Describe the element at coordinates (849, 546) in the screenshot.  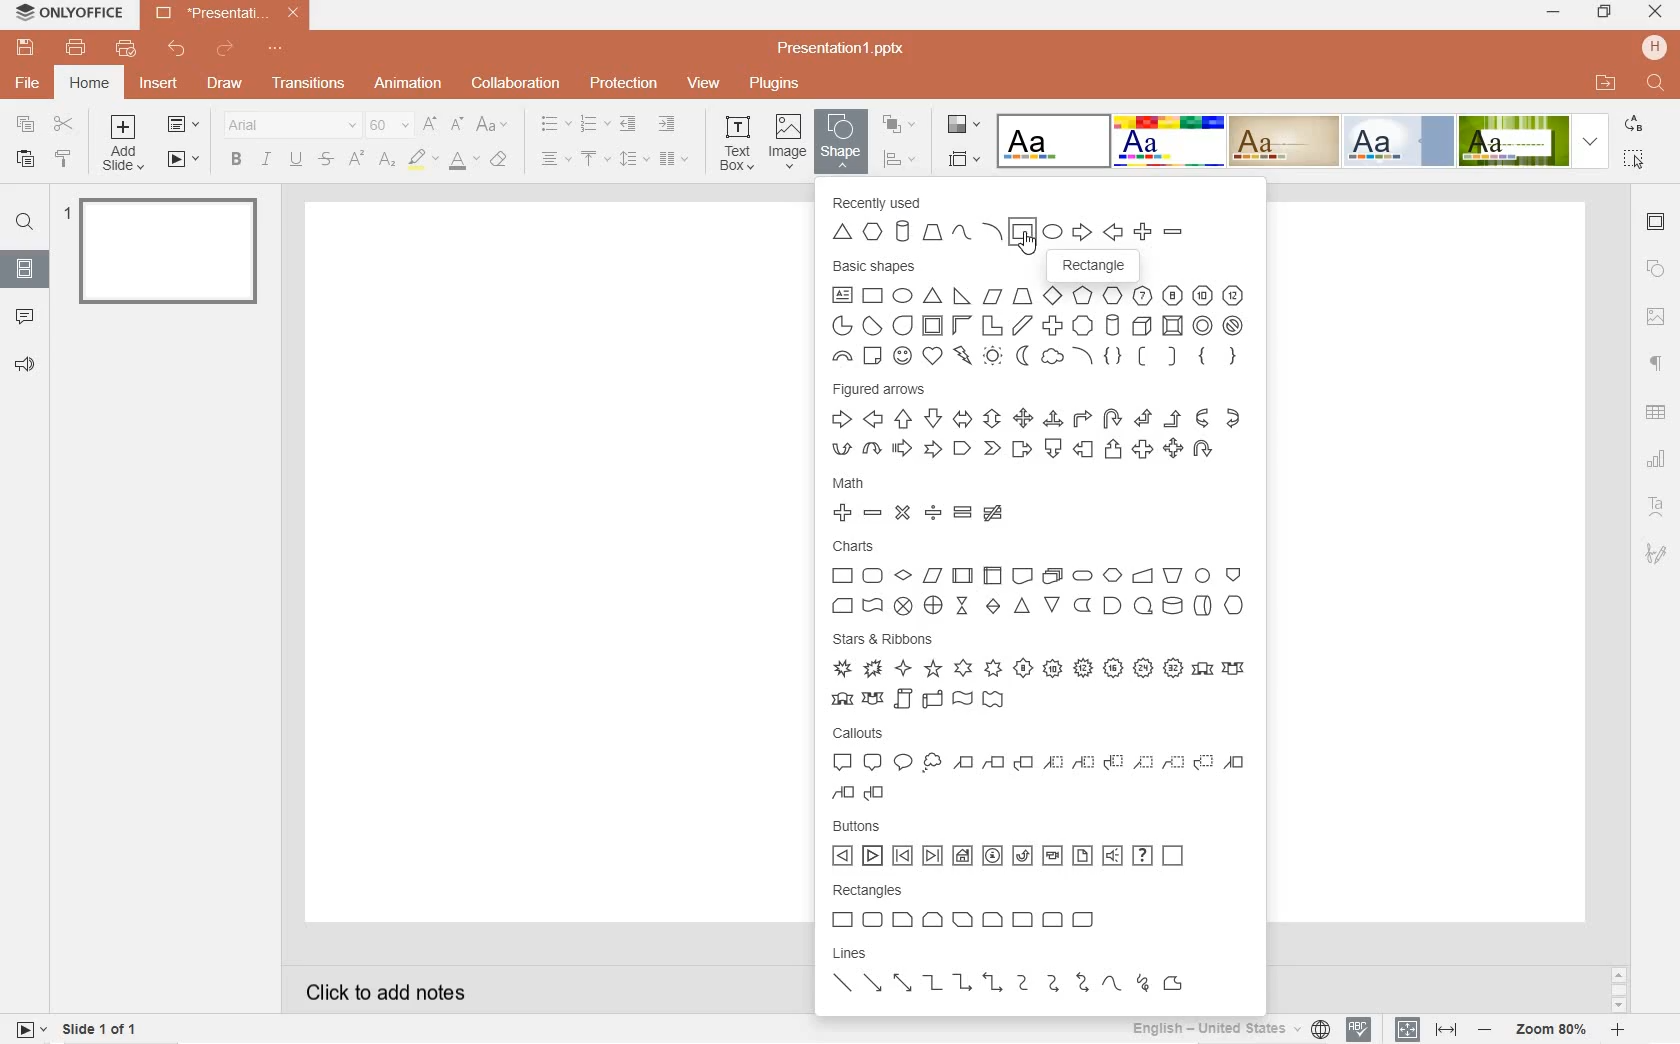
I see `charts` at that location.